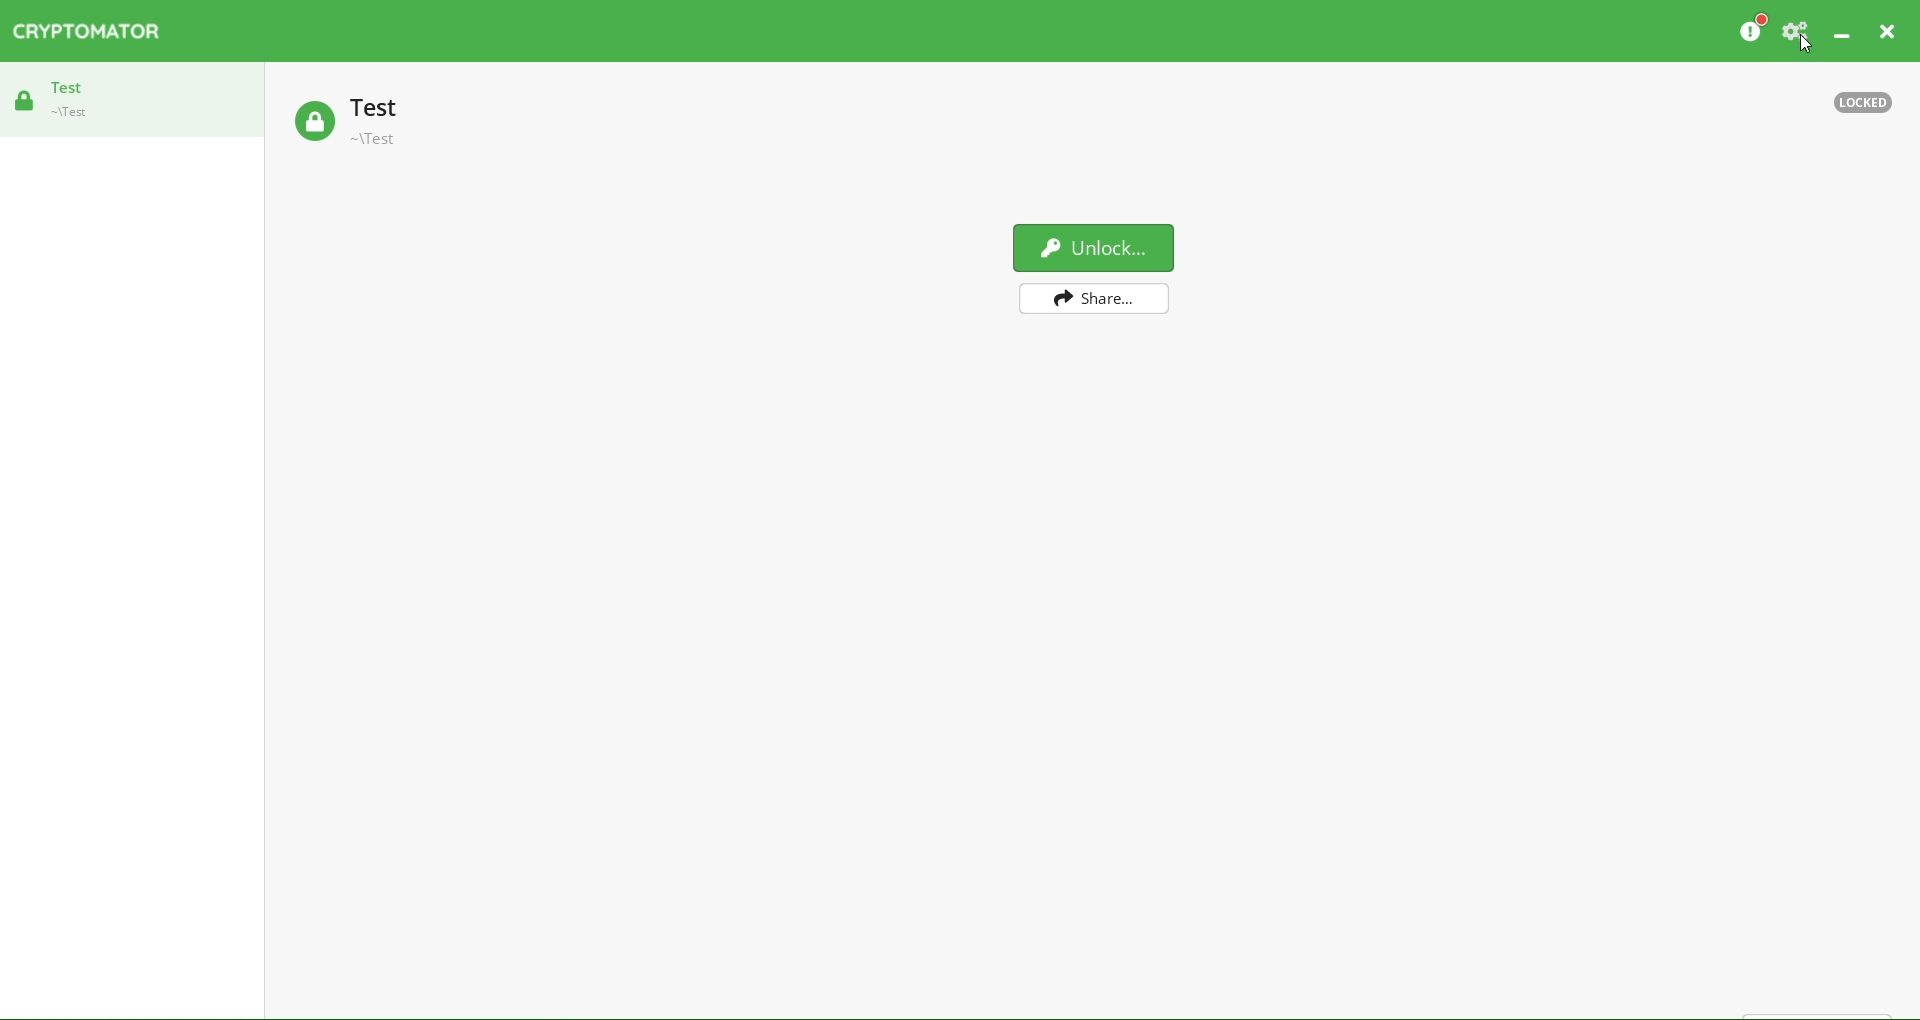 The width and height of the screenshot is (1920, 1020). I want to click on Unlock, so click(1096, 248).